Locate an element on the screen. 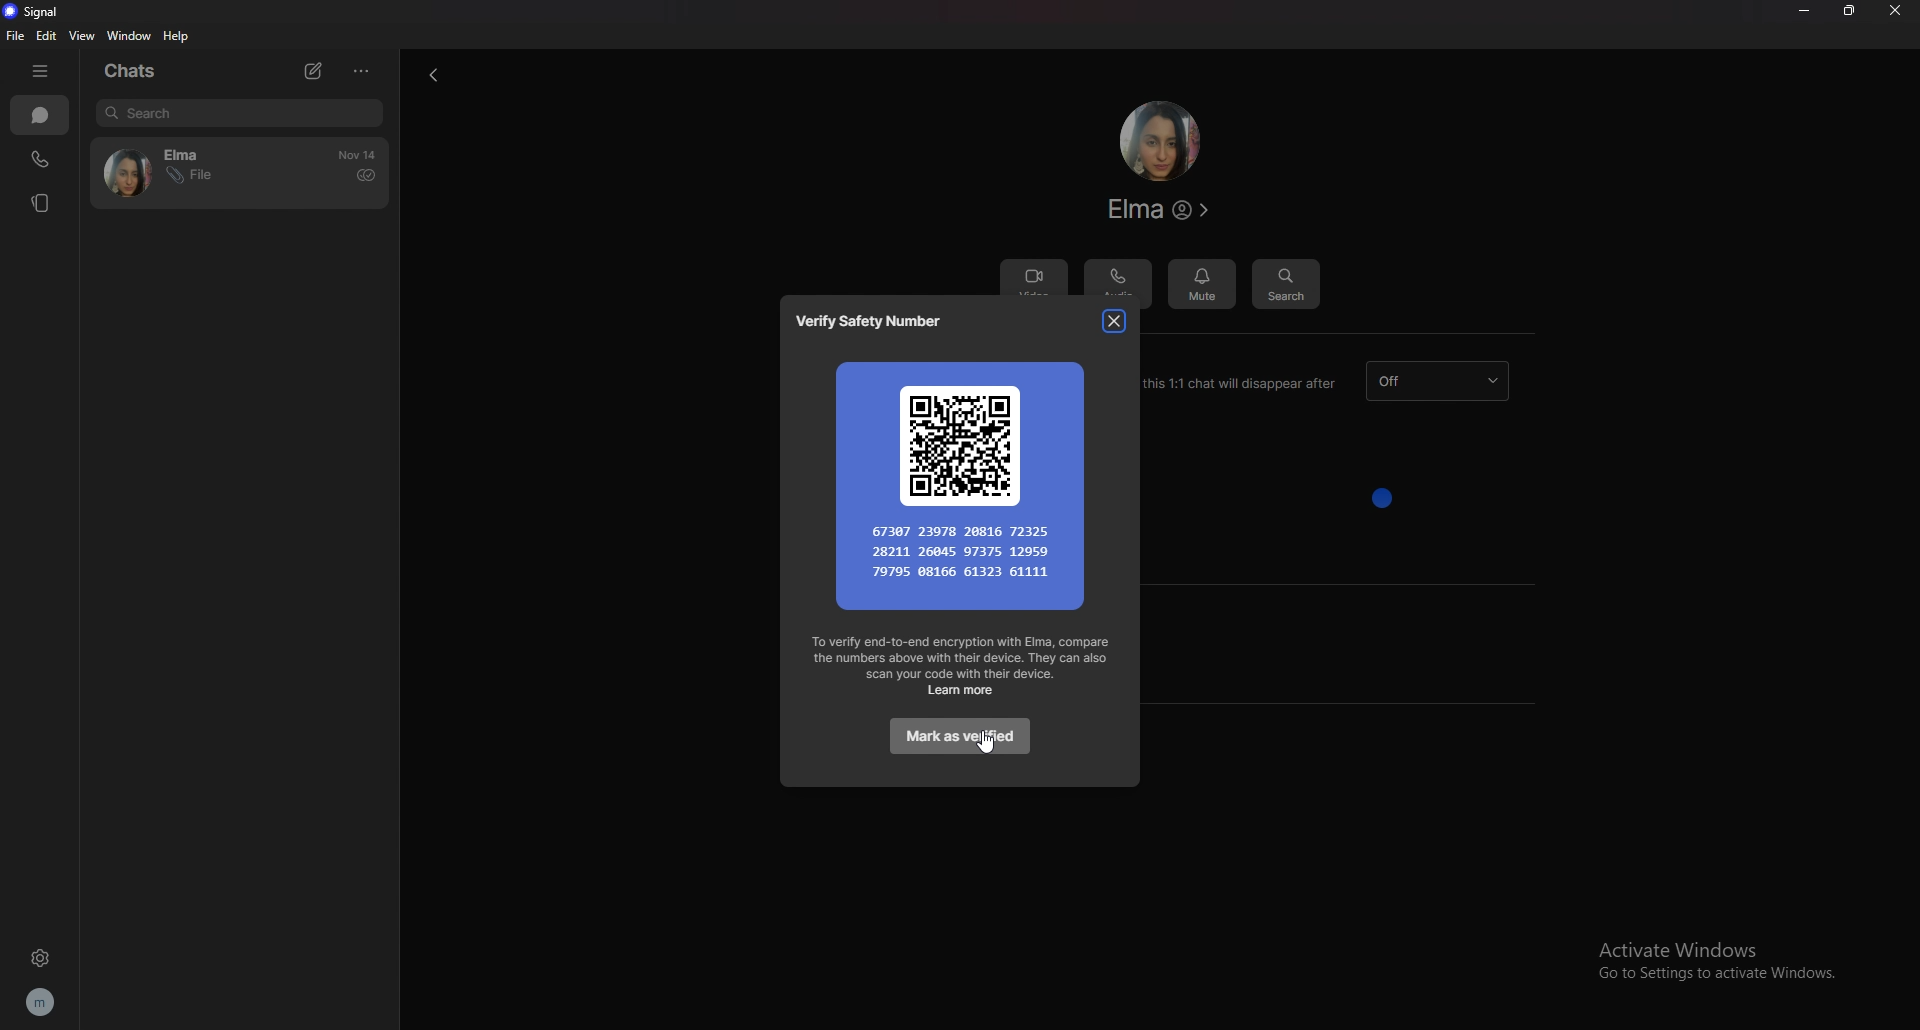  chats is located at coordinates (139, 71).